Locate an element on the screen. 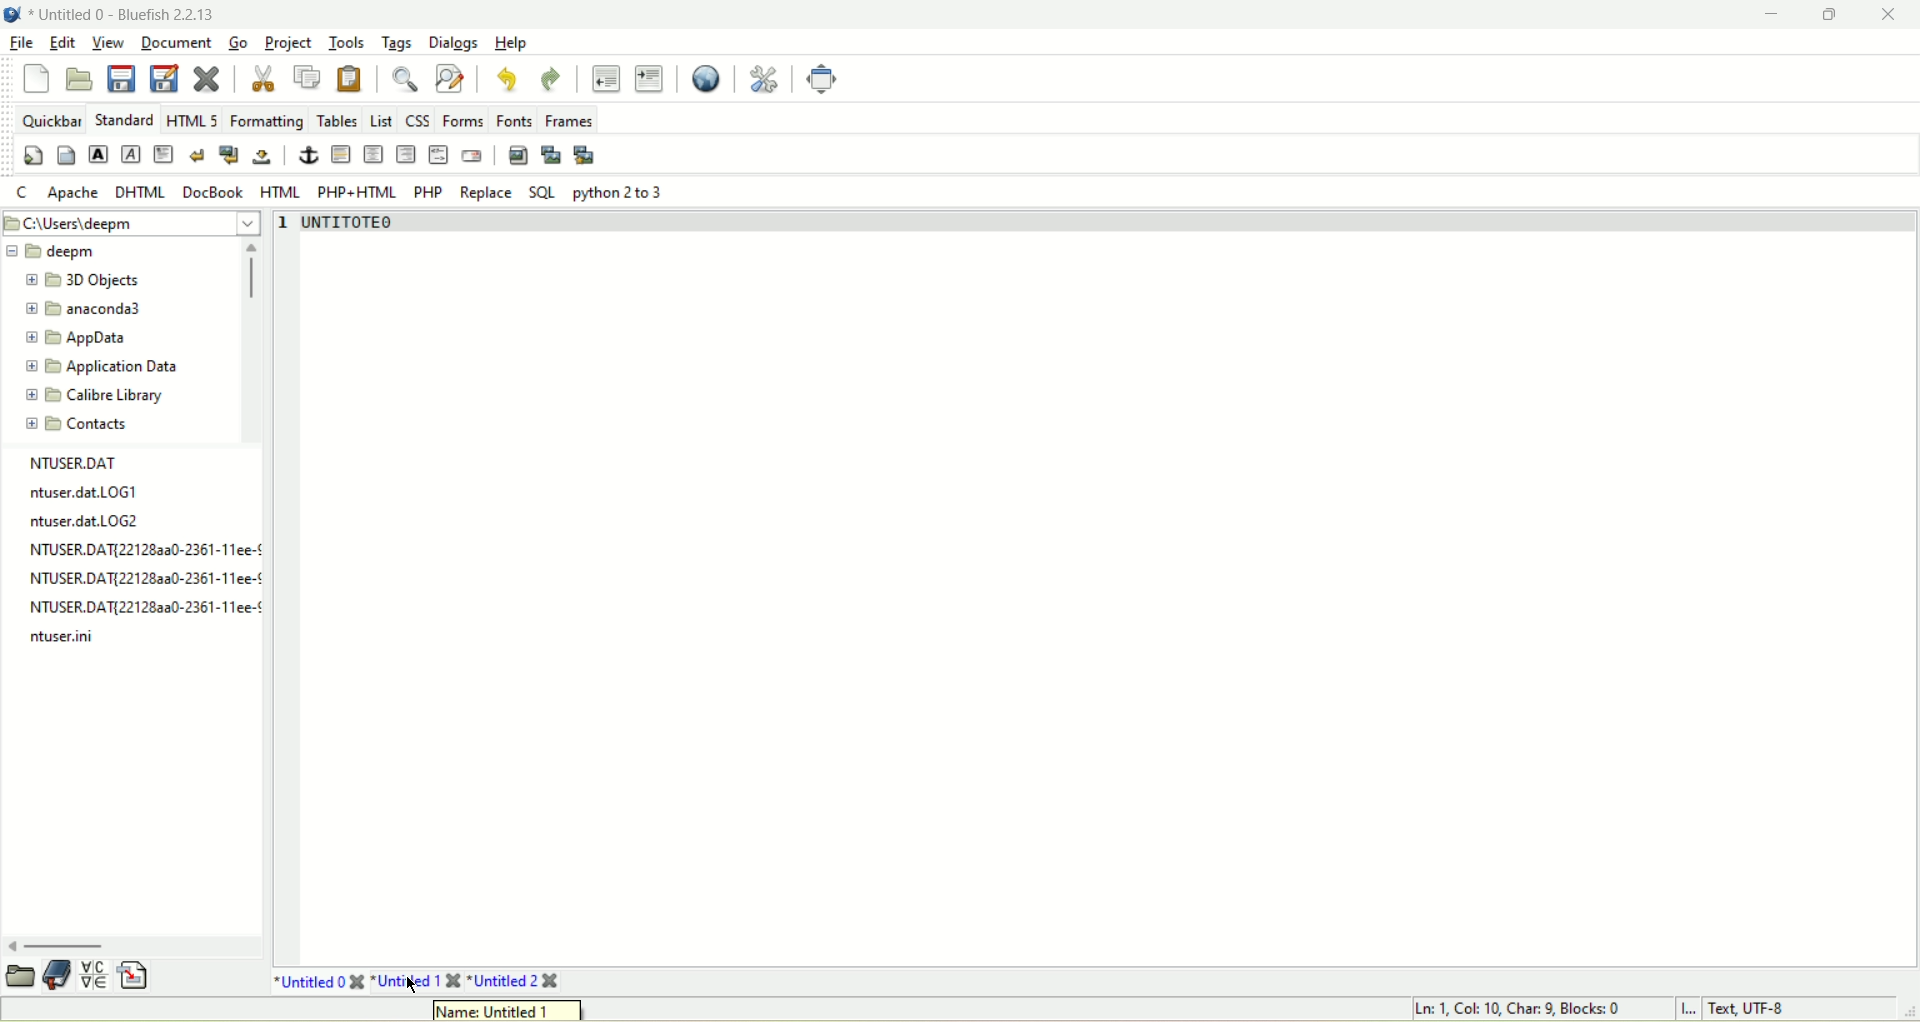 Image resolution: width=1920 pixels, height=1022 pixels. save current file is located at coordinates (121, 81).